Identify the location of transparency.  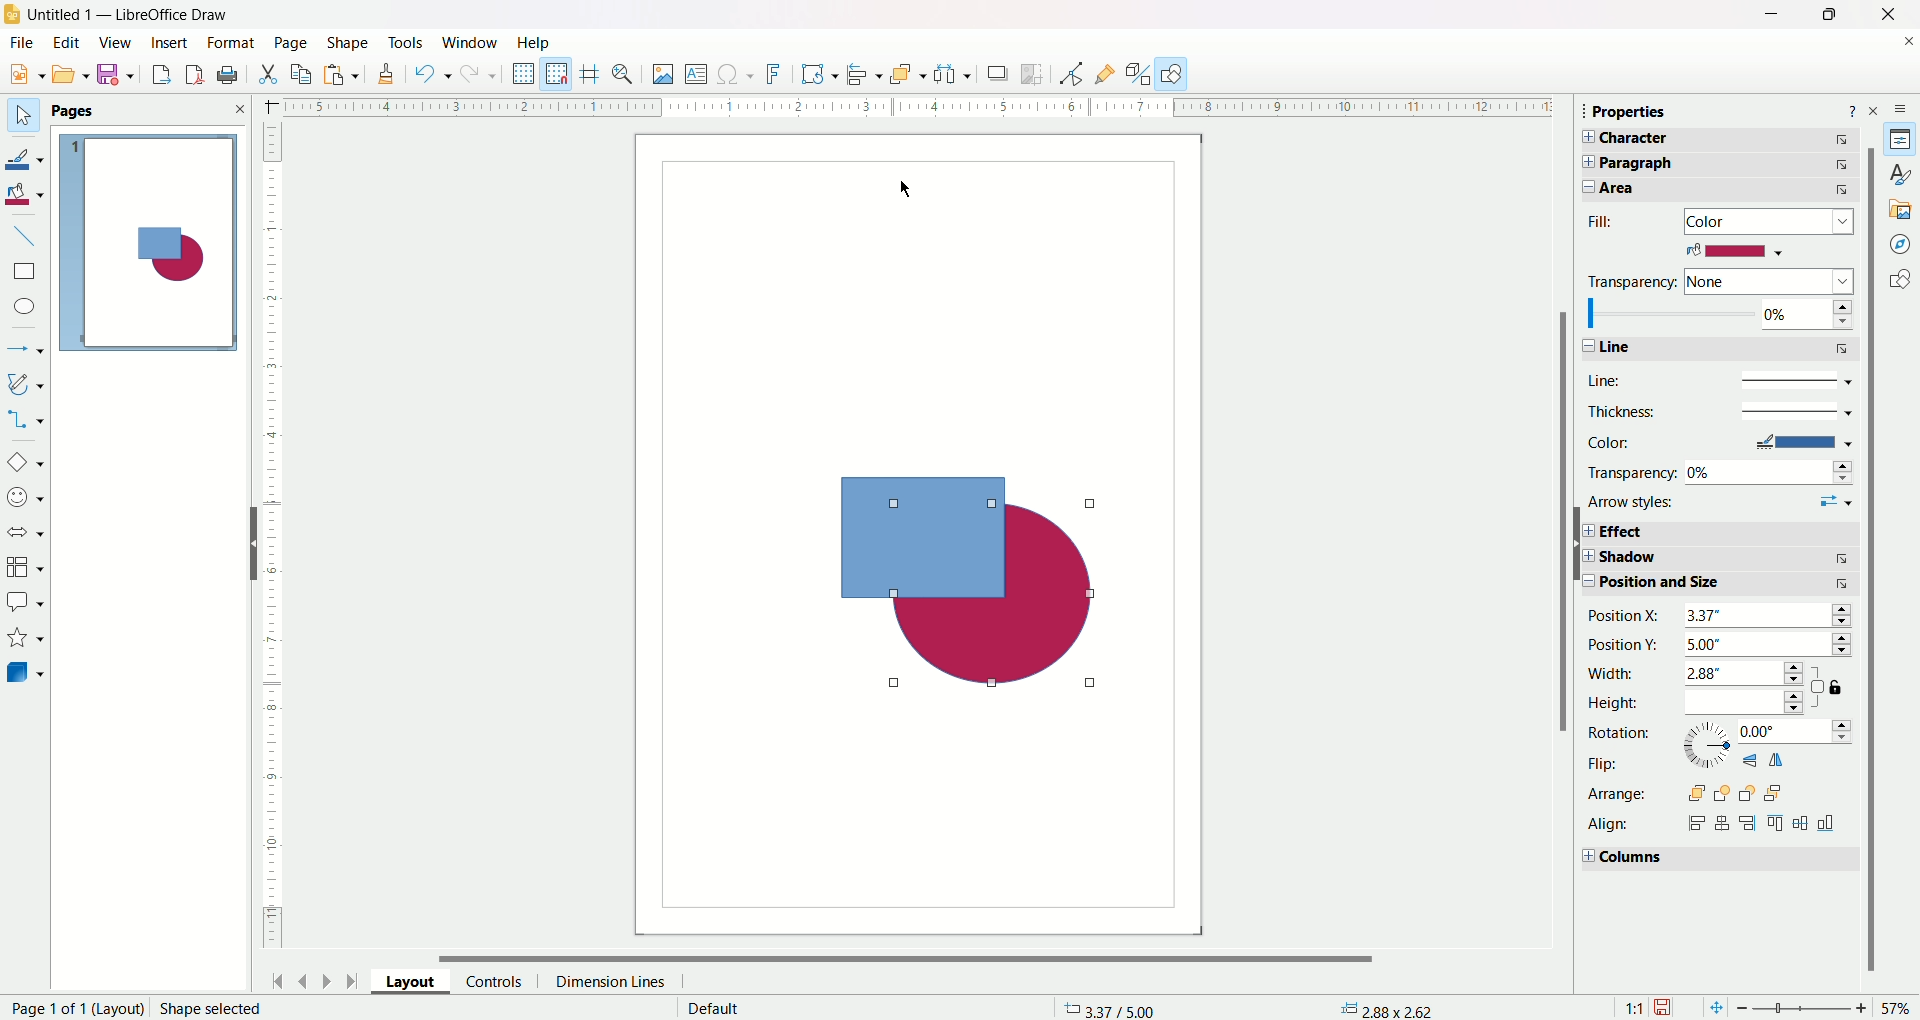
(1721, 471).